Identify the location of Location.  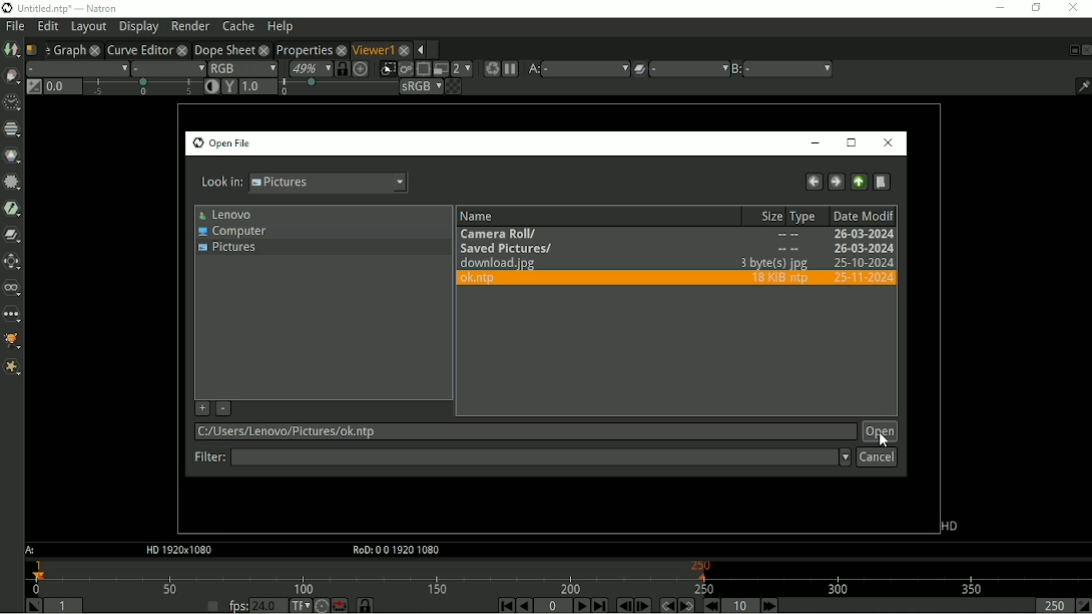
(522, 432).